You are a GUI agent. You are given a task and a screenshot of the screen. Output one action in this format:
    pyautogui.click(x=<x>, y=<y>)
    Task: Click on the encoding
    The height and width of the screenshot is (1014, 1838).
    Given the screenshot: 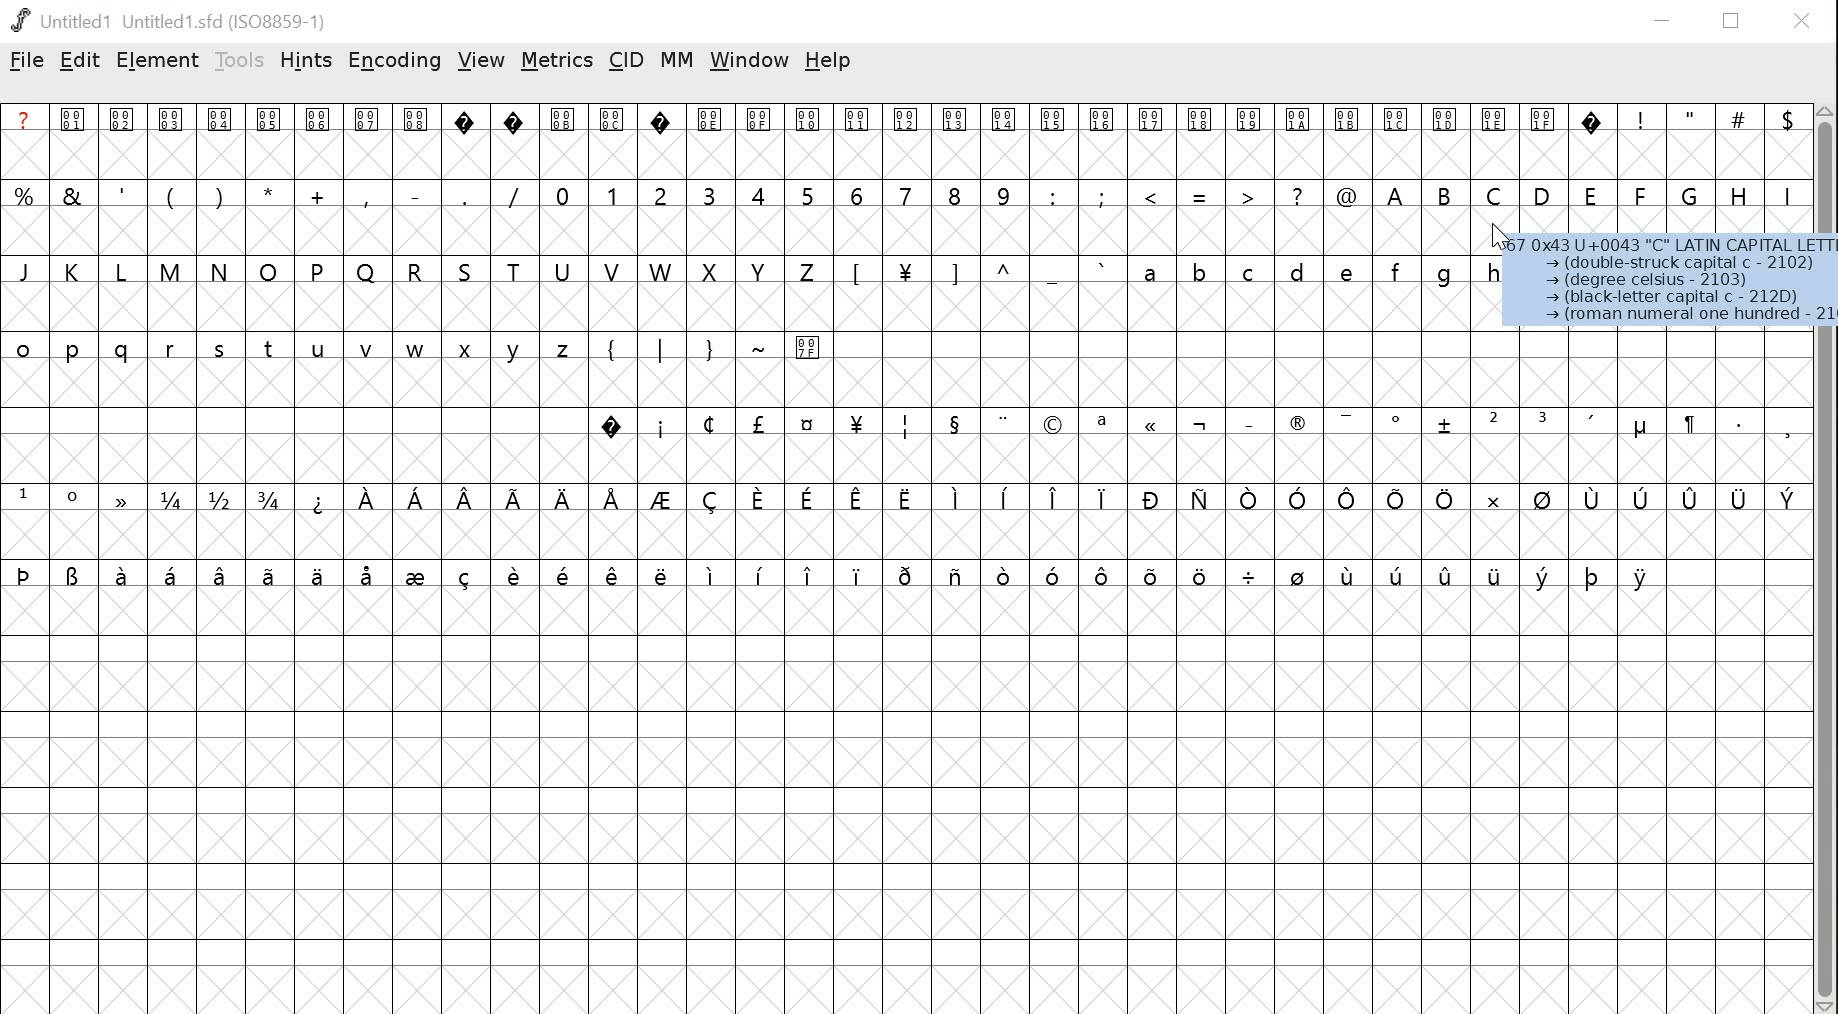 What is the action you would take?
    pyautogui.click(x=393, y=62)
    